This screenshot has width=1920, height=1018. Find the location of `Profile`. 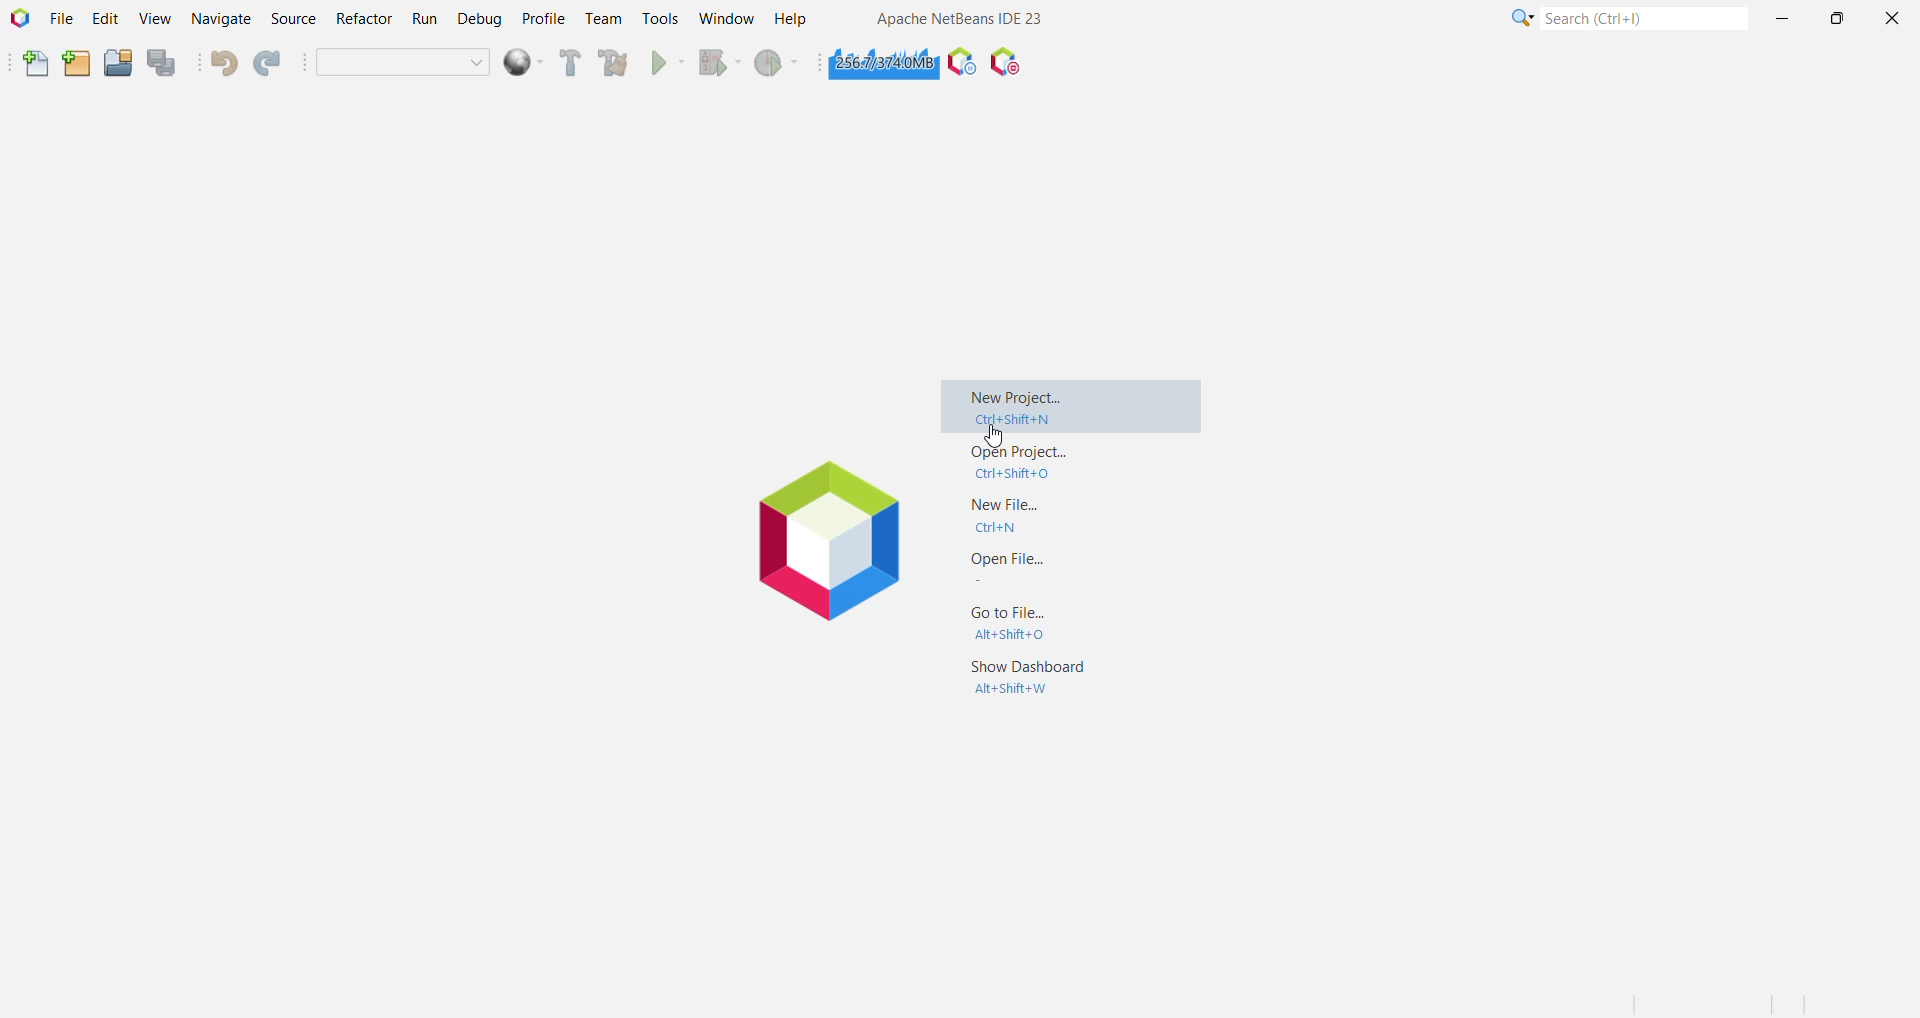

Profile is located at coordinates (542, 19).